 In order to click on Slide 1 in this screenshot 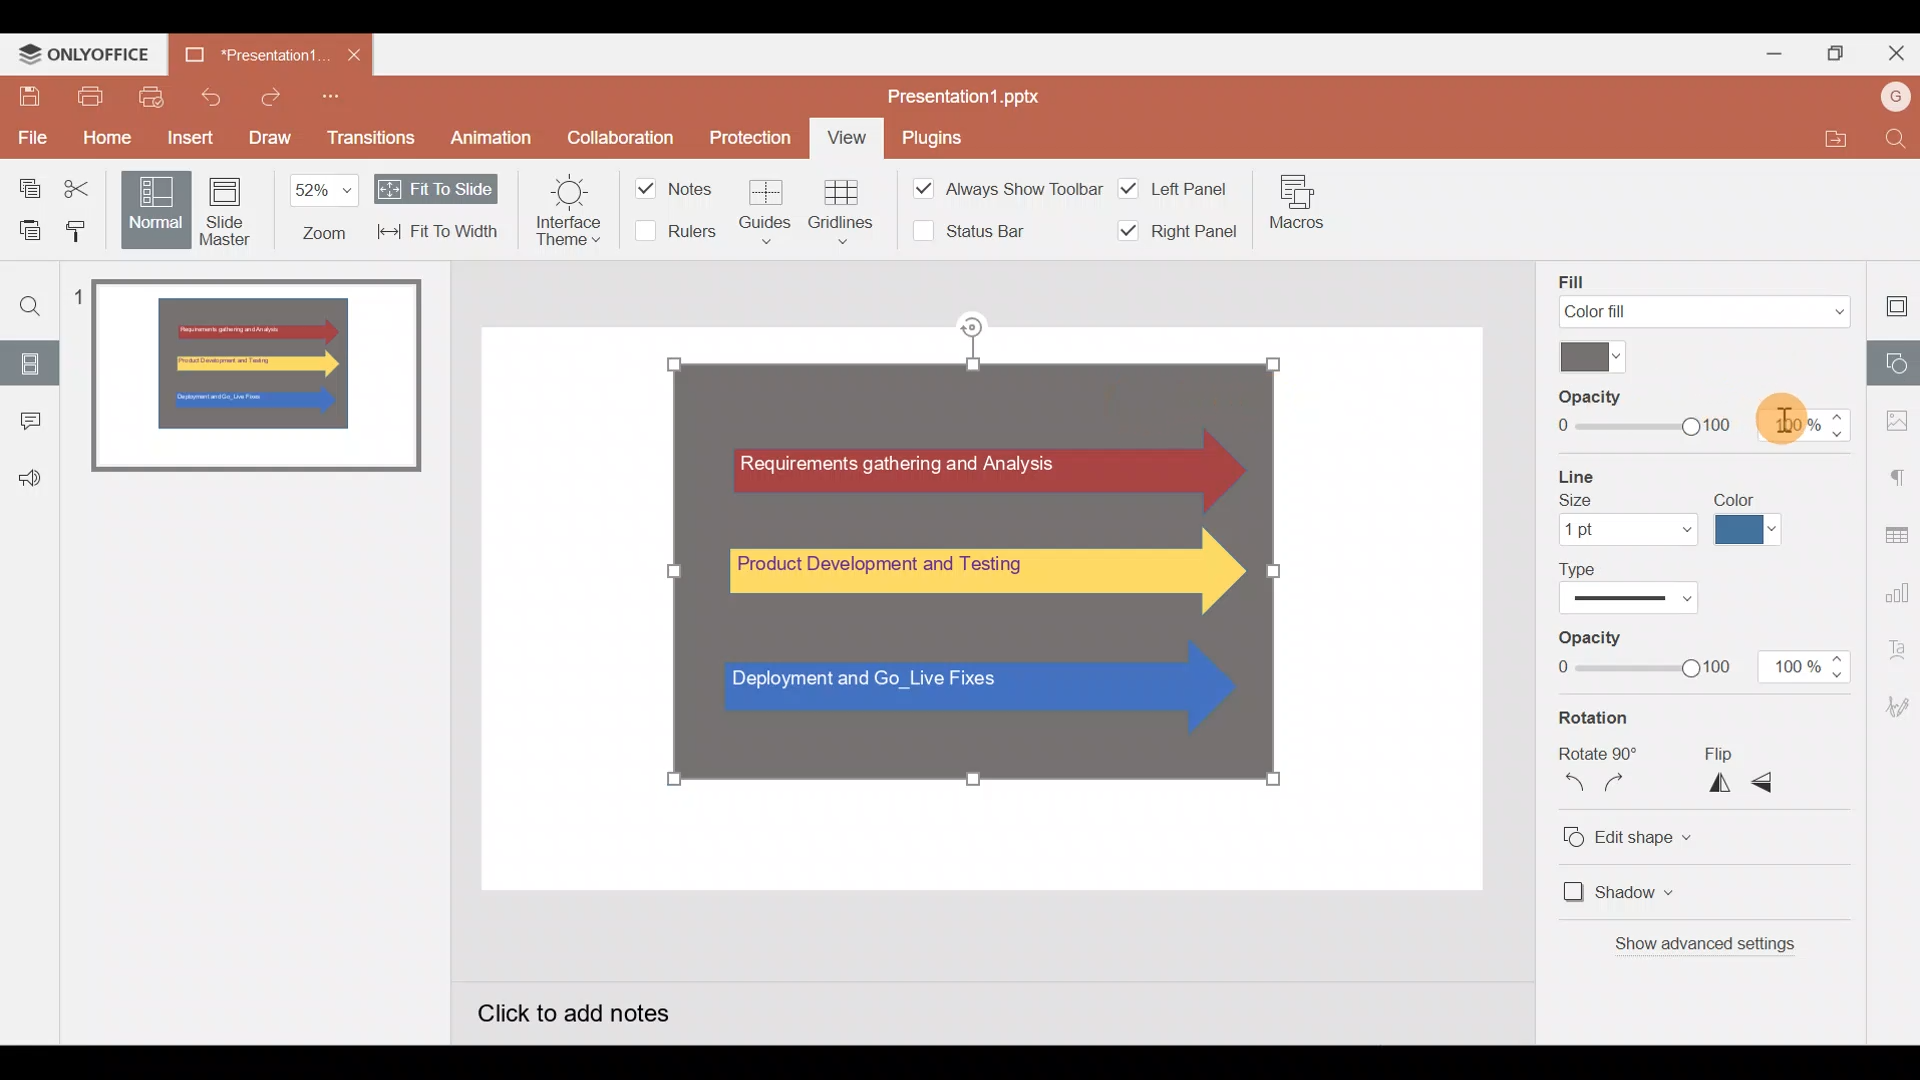, I will do `click(258, 378)`.